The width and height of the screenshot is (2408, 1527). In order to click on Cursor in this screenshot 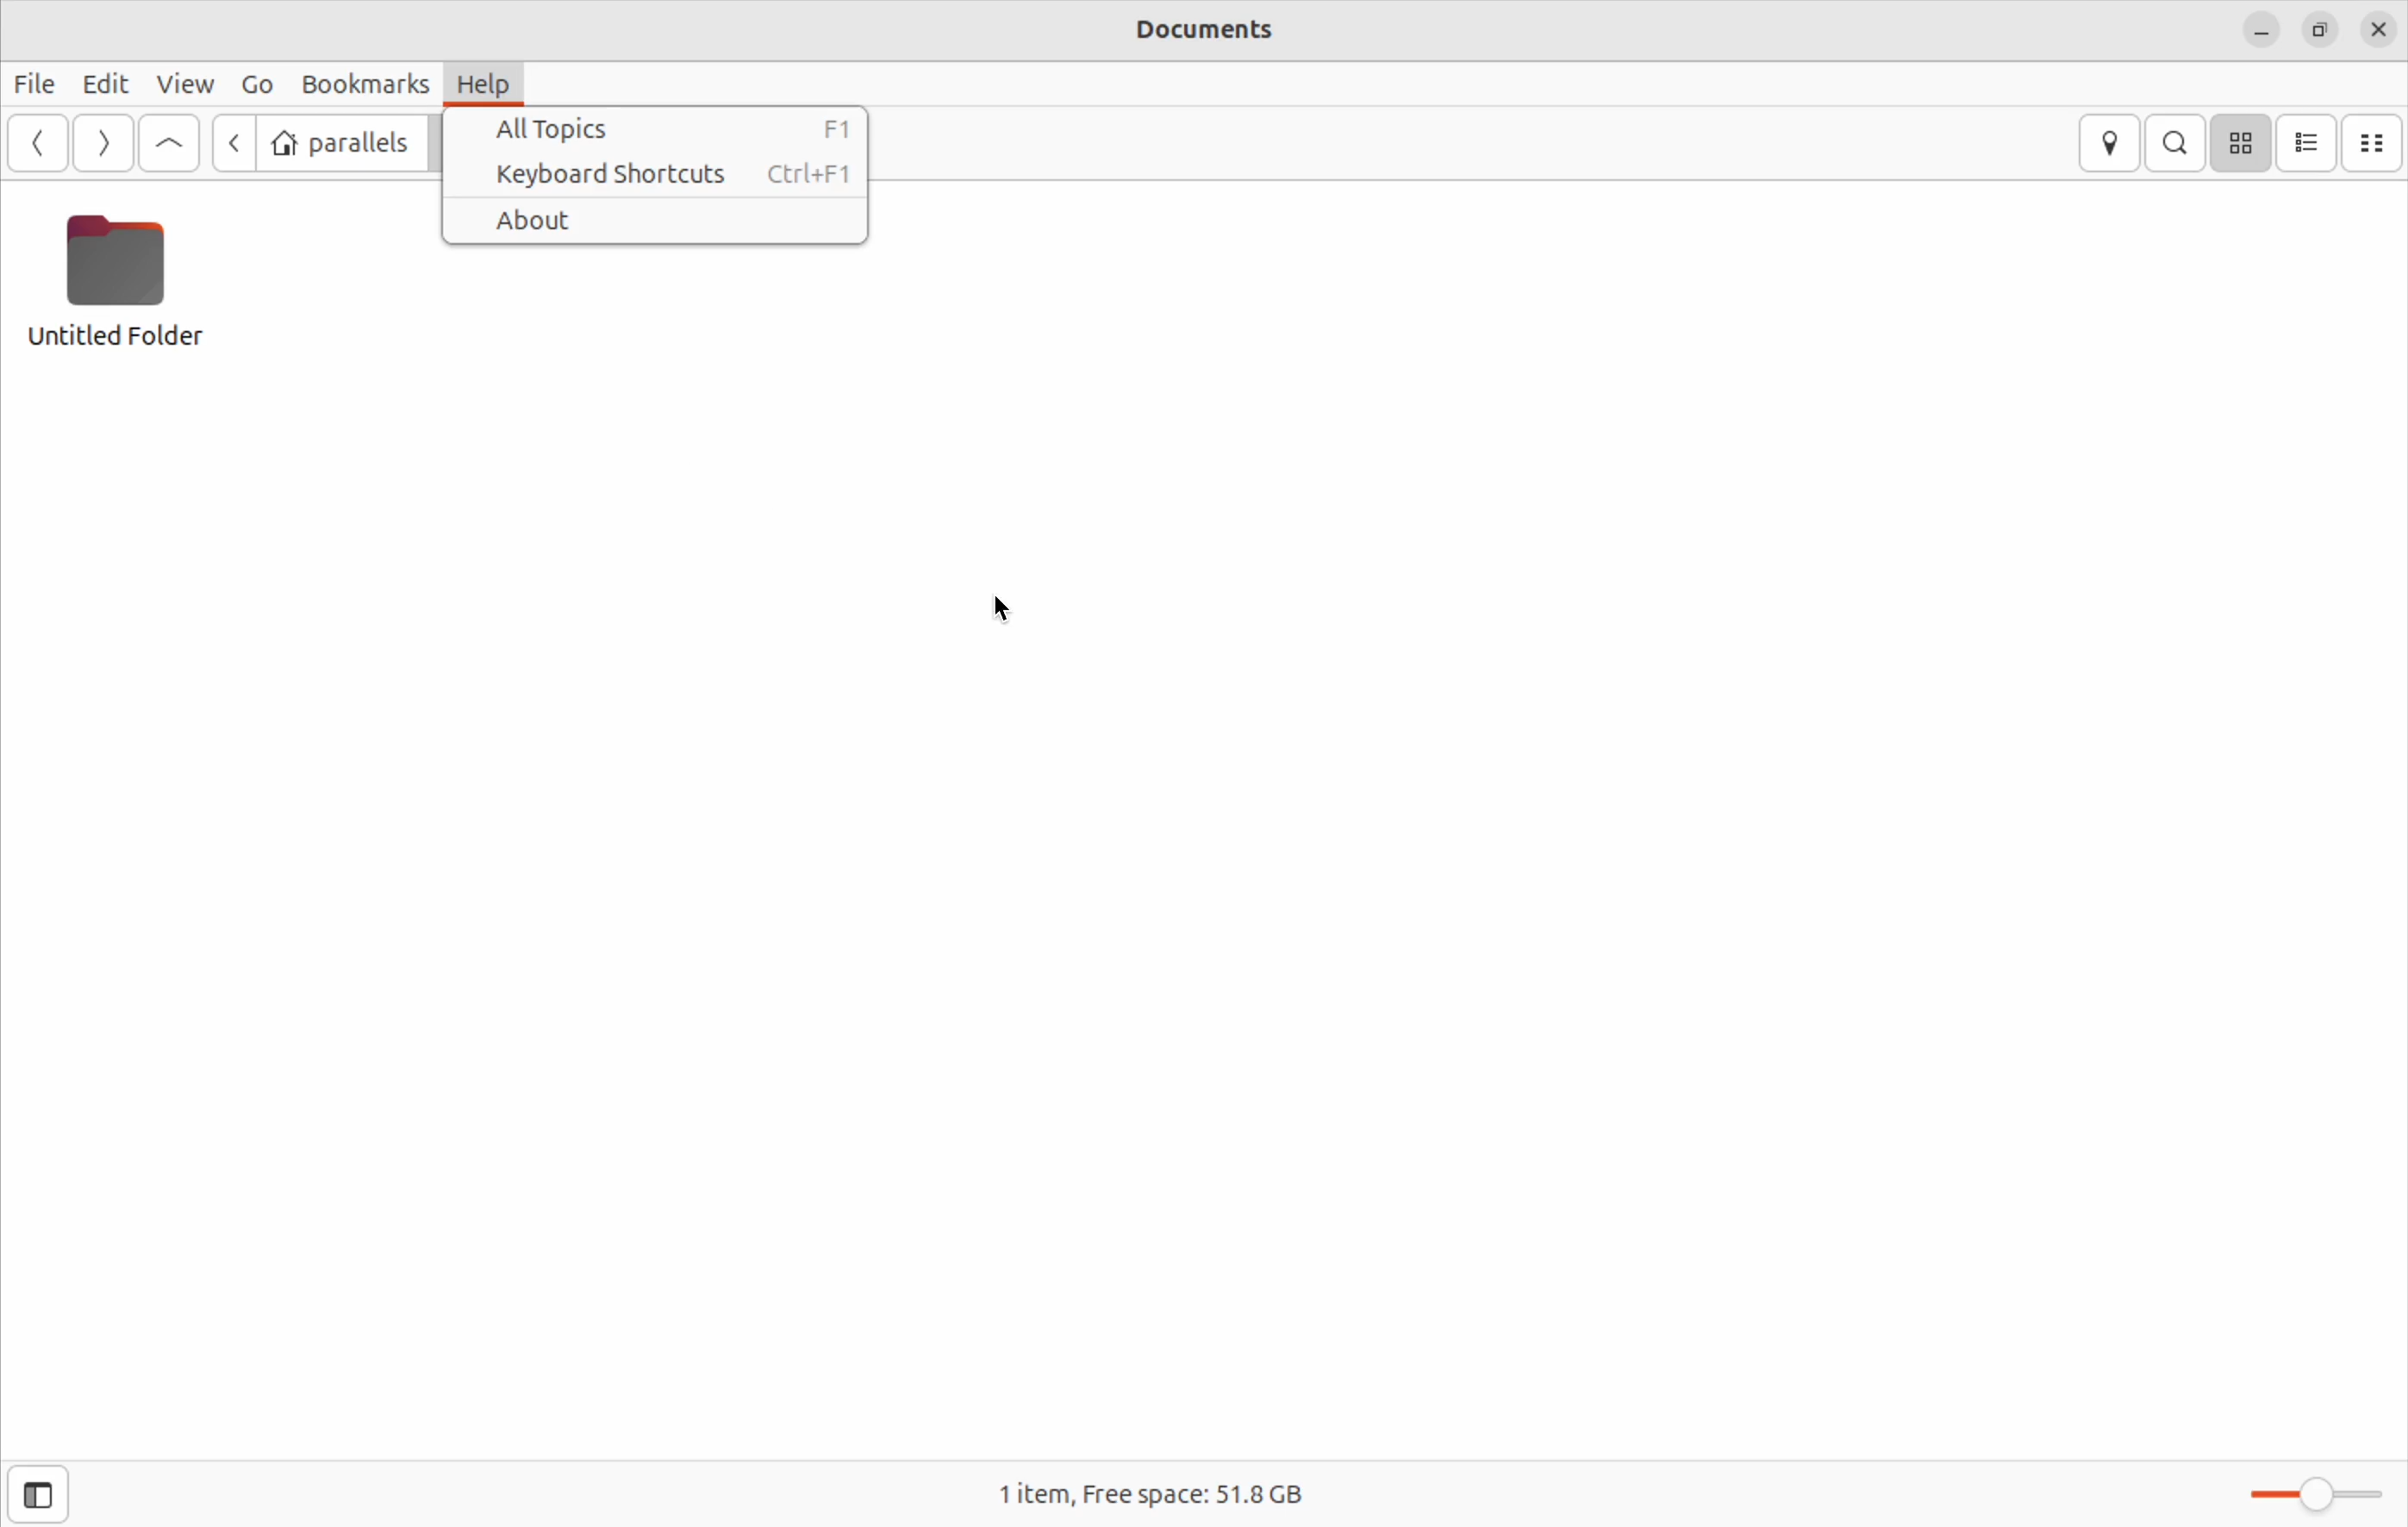, I will do `click(1002, 613)`.